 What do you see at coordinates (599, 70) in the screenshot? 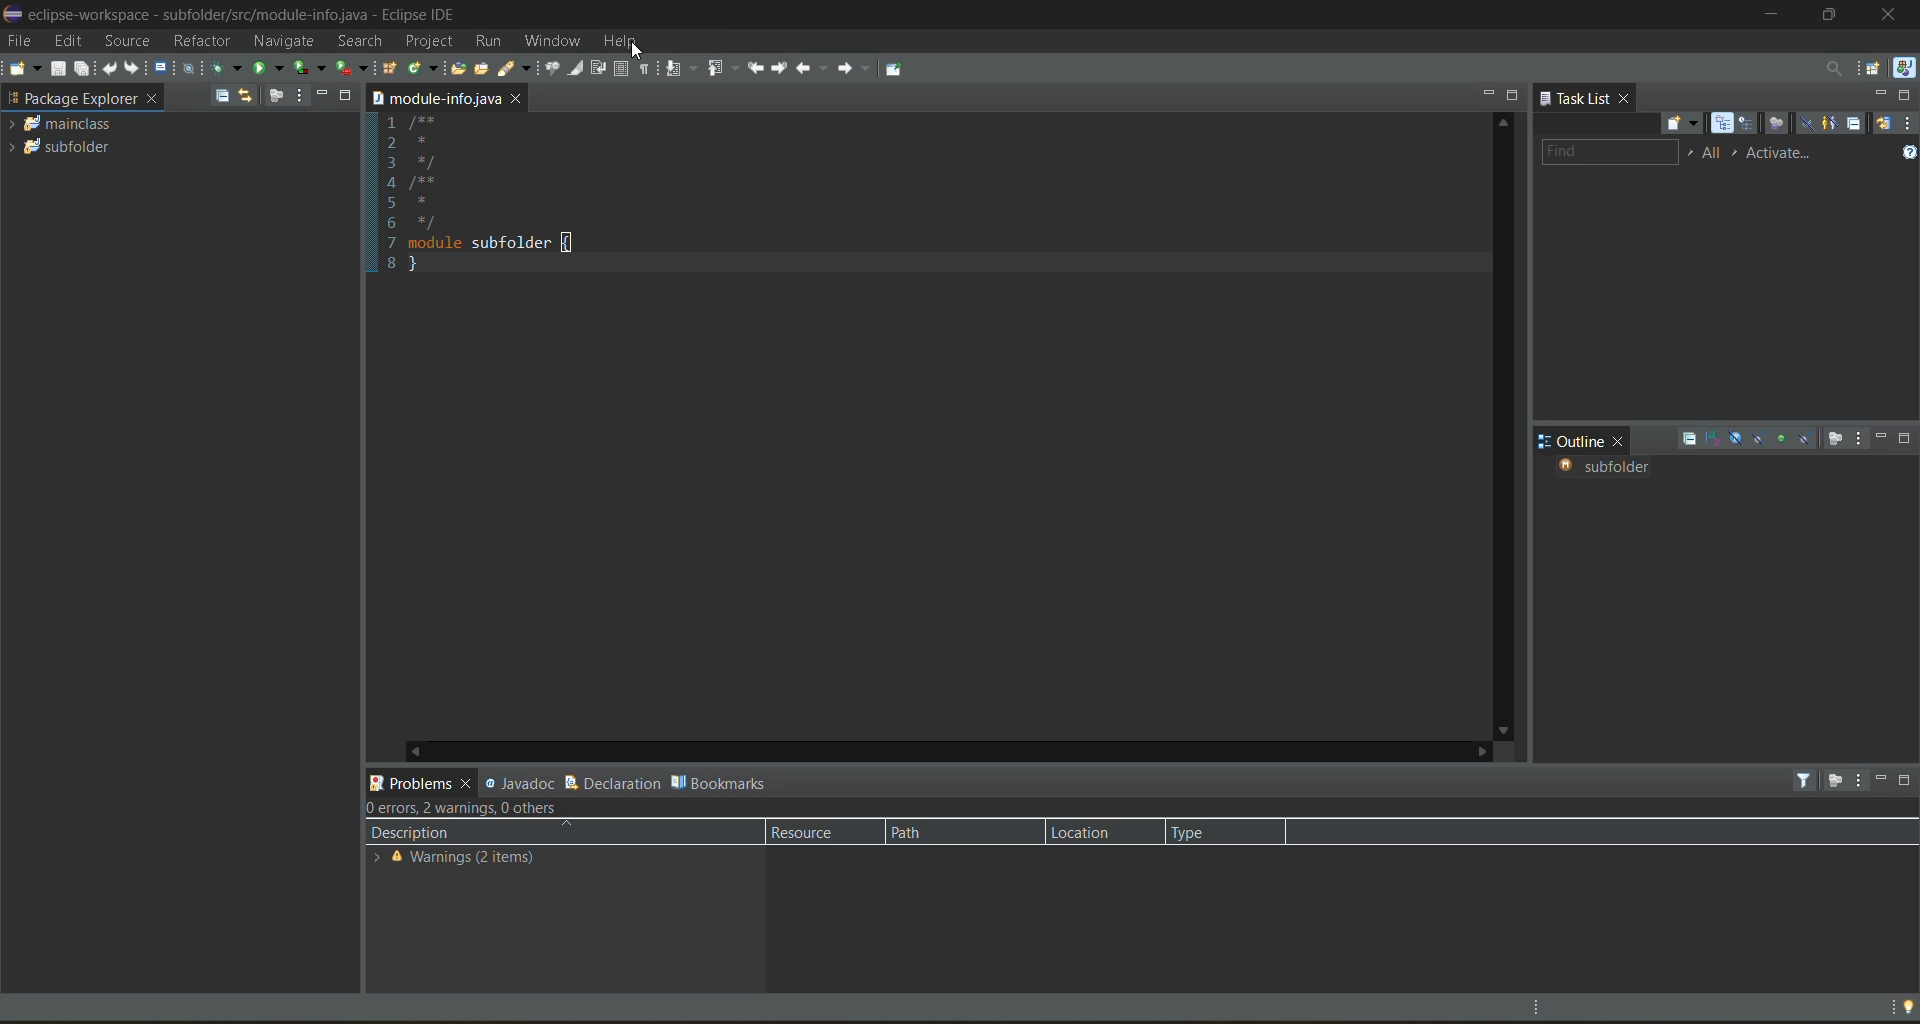
I see `toggle word wrap` at bounding box center [599, 70].